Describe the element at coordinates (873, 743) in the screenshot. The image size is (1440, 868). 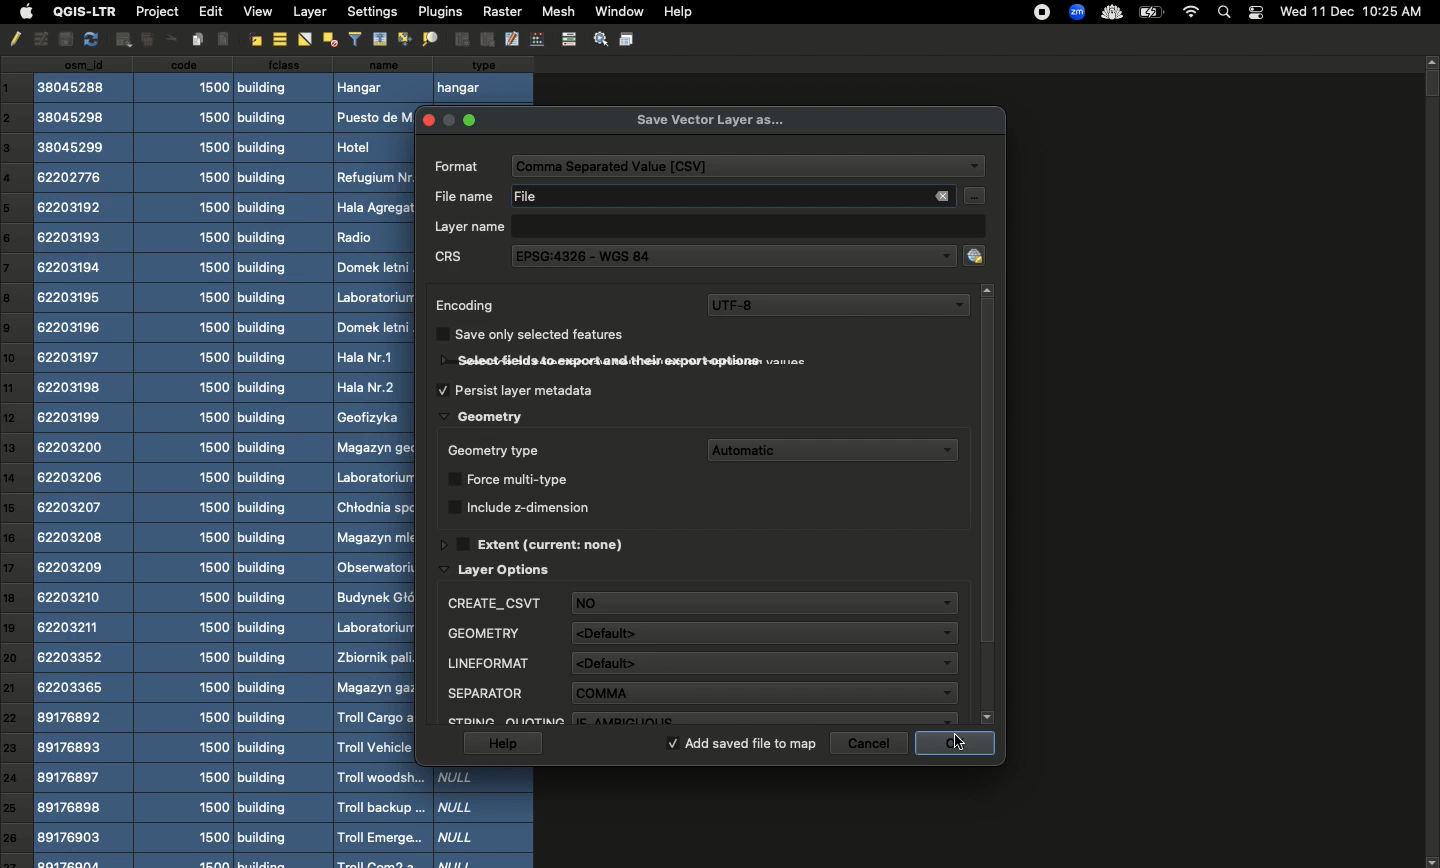
I see `Cancel` at that location.